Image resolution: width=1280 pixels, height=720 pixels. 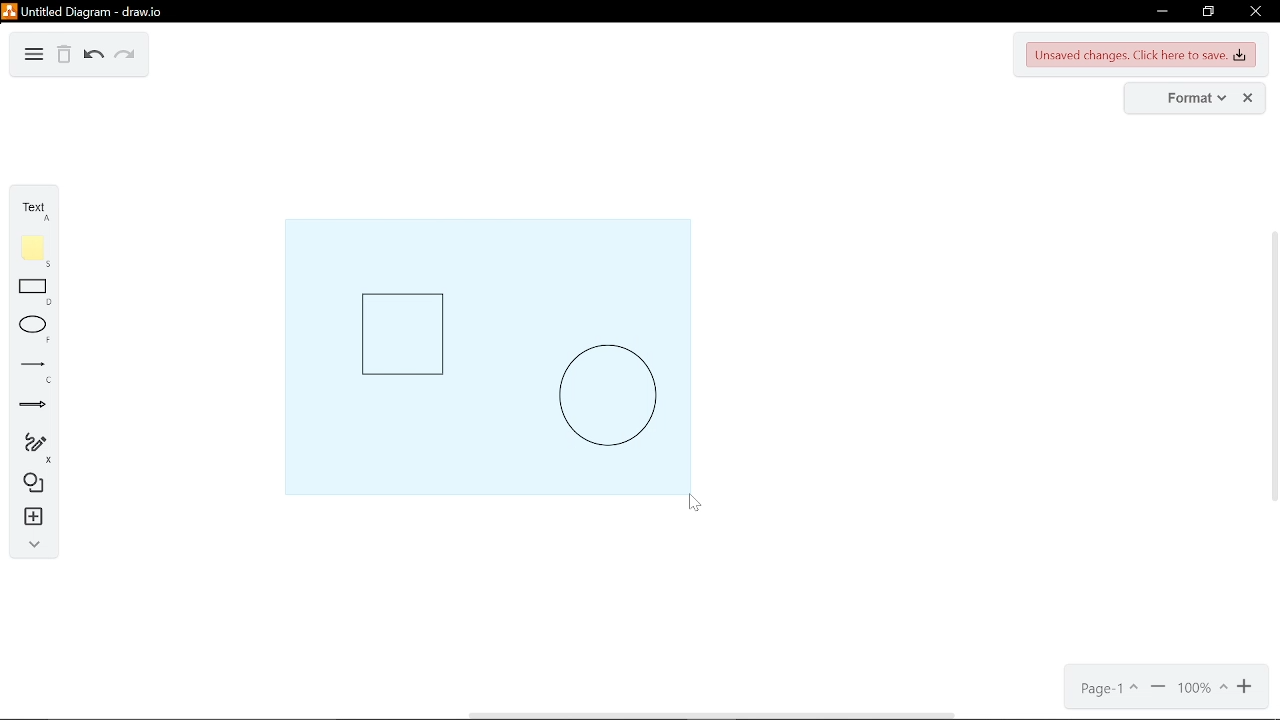 I want to click on redo, so click(x=126, y=55).